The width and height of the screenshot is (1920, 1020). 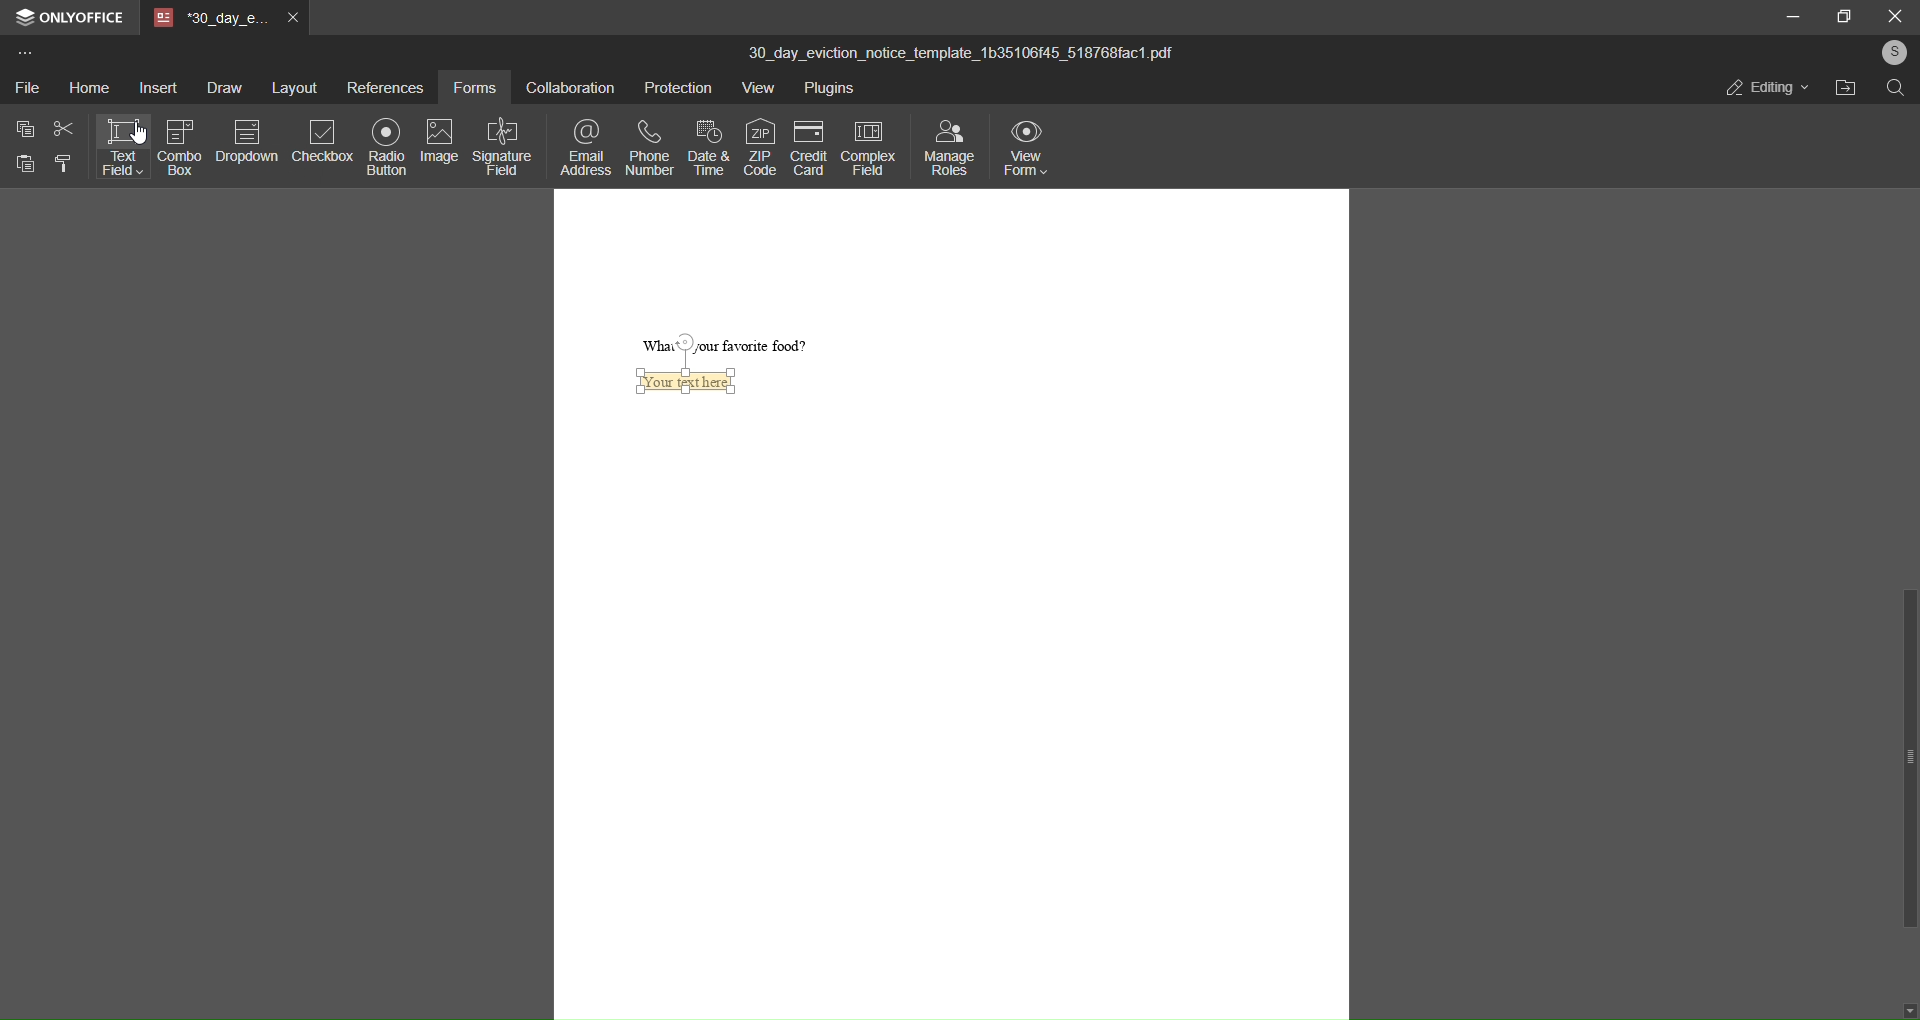 What do you see at coordinates (67, 164) in the screenshot?
I see `paint` at bounding box center [67, 164].